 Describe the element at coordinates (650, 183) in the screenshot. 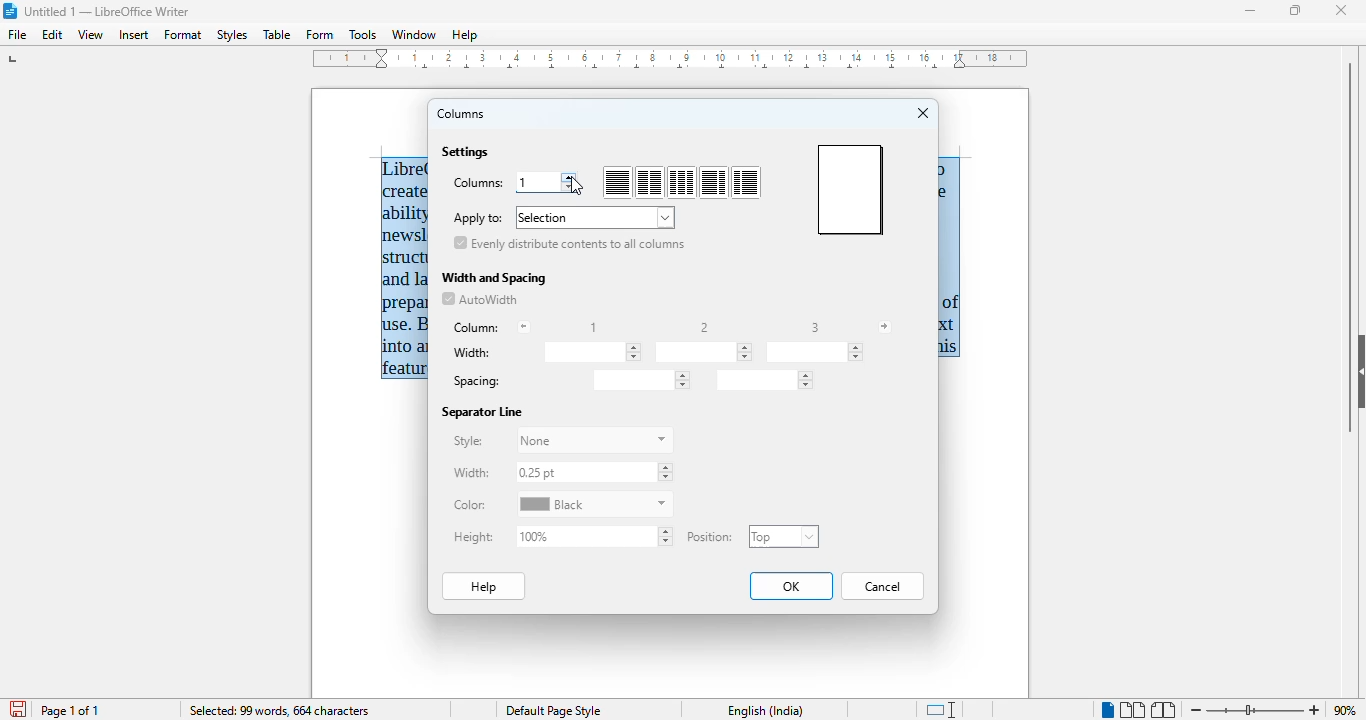

I see `2 columns with equal size` at that location.